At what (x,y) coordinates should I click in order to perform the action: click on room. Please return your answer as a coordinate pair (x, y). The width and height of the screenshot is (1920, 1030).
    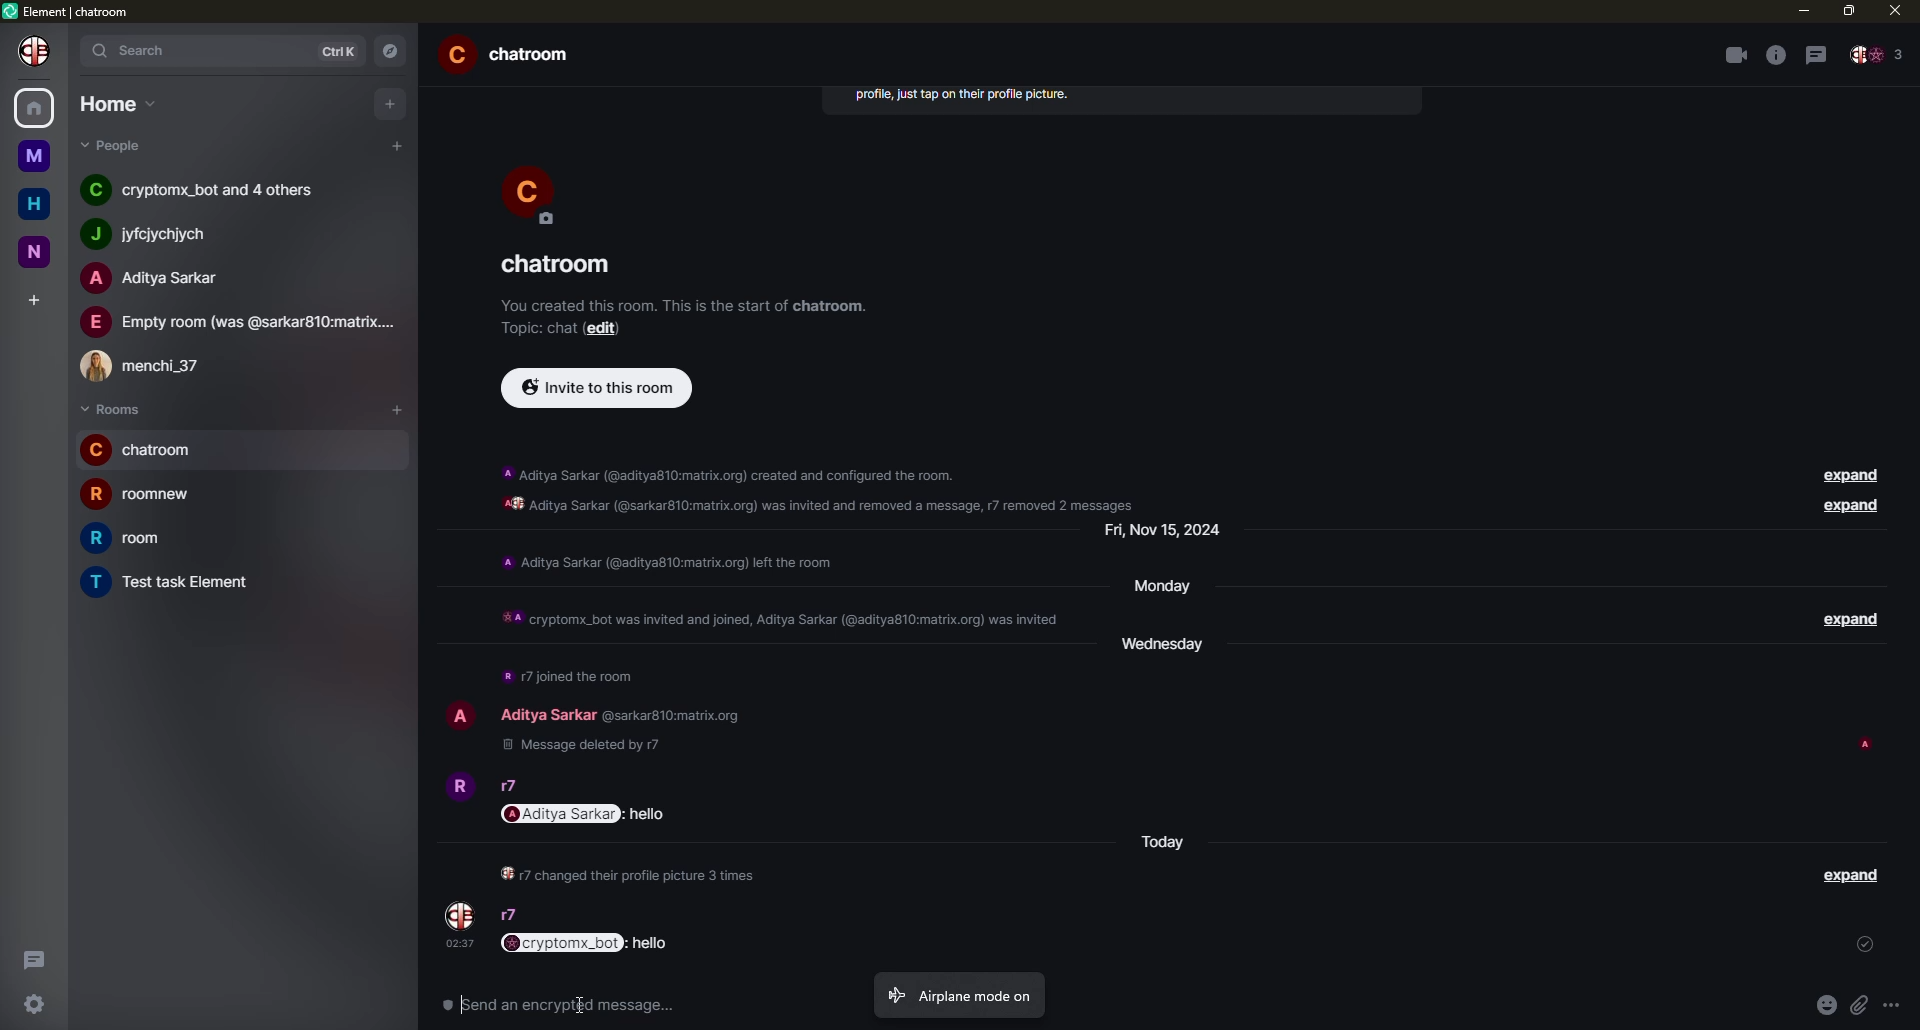
    Looking at the image, I should click on (561, 265).